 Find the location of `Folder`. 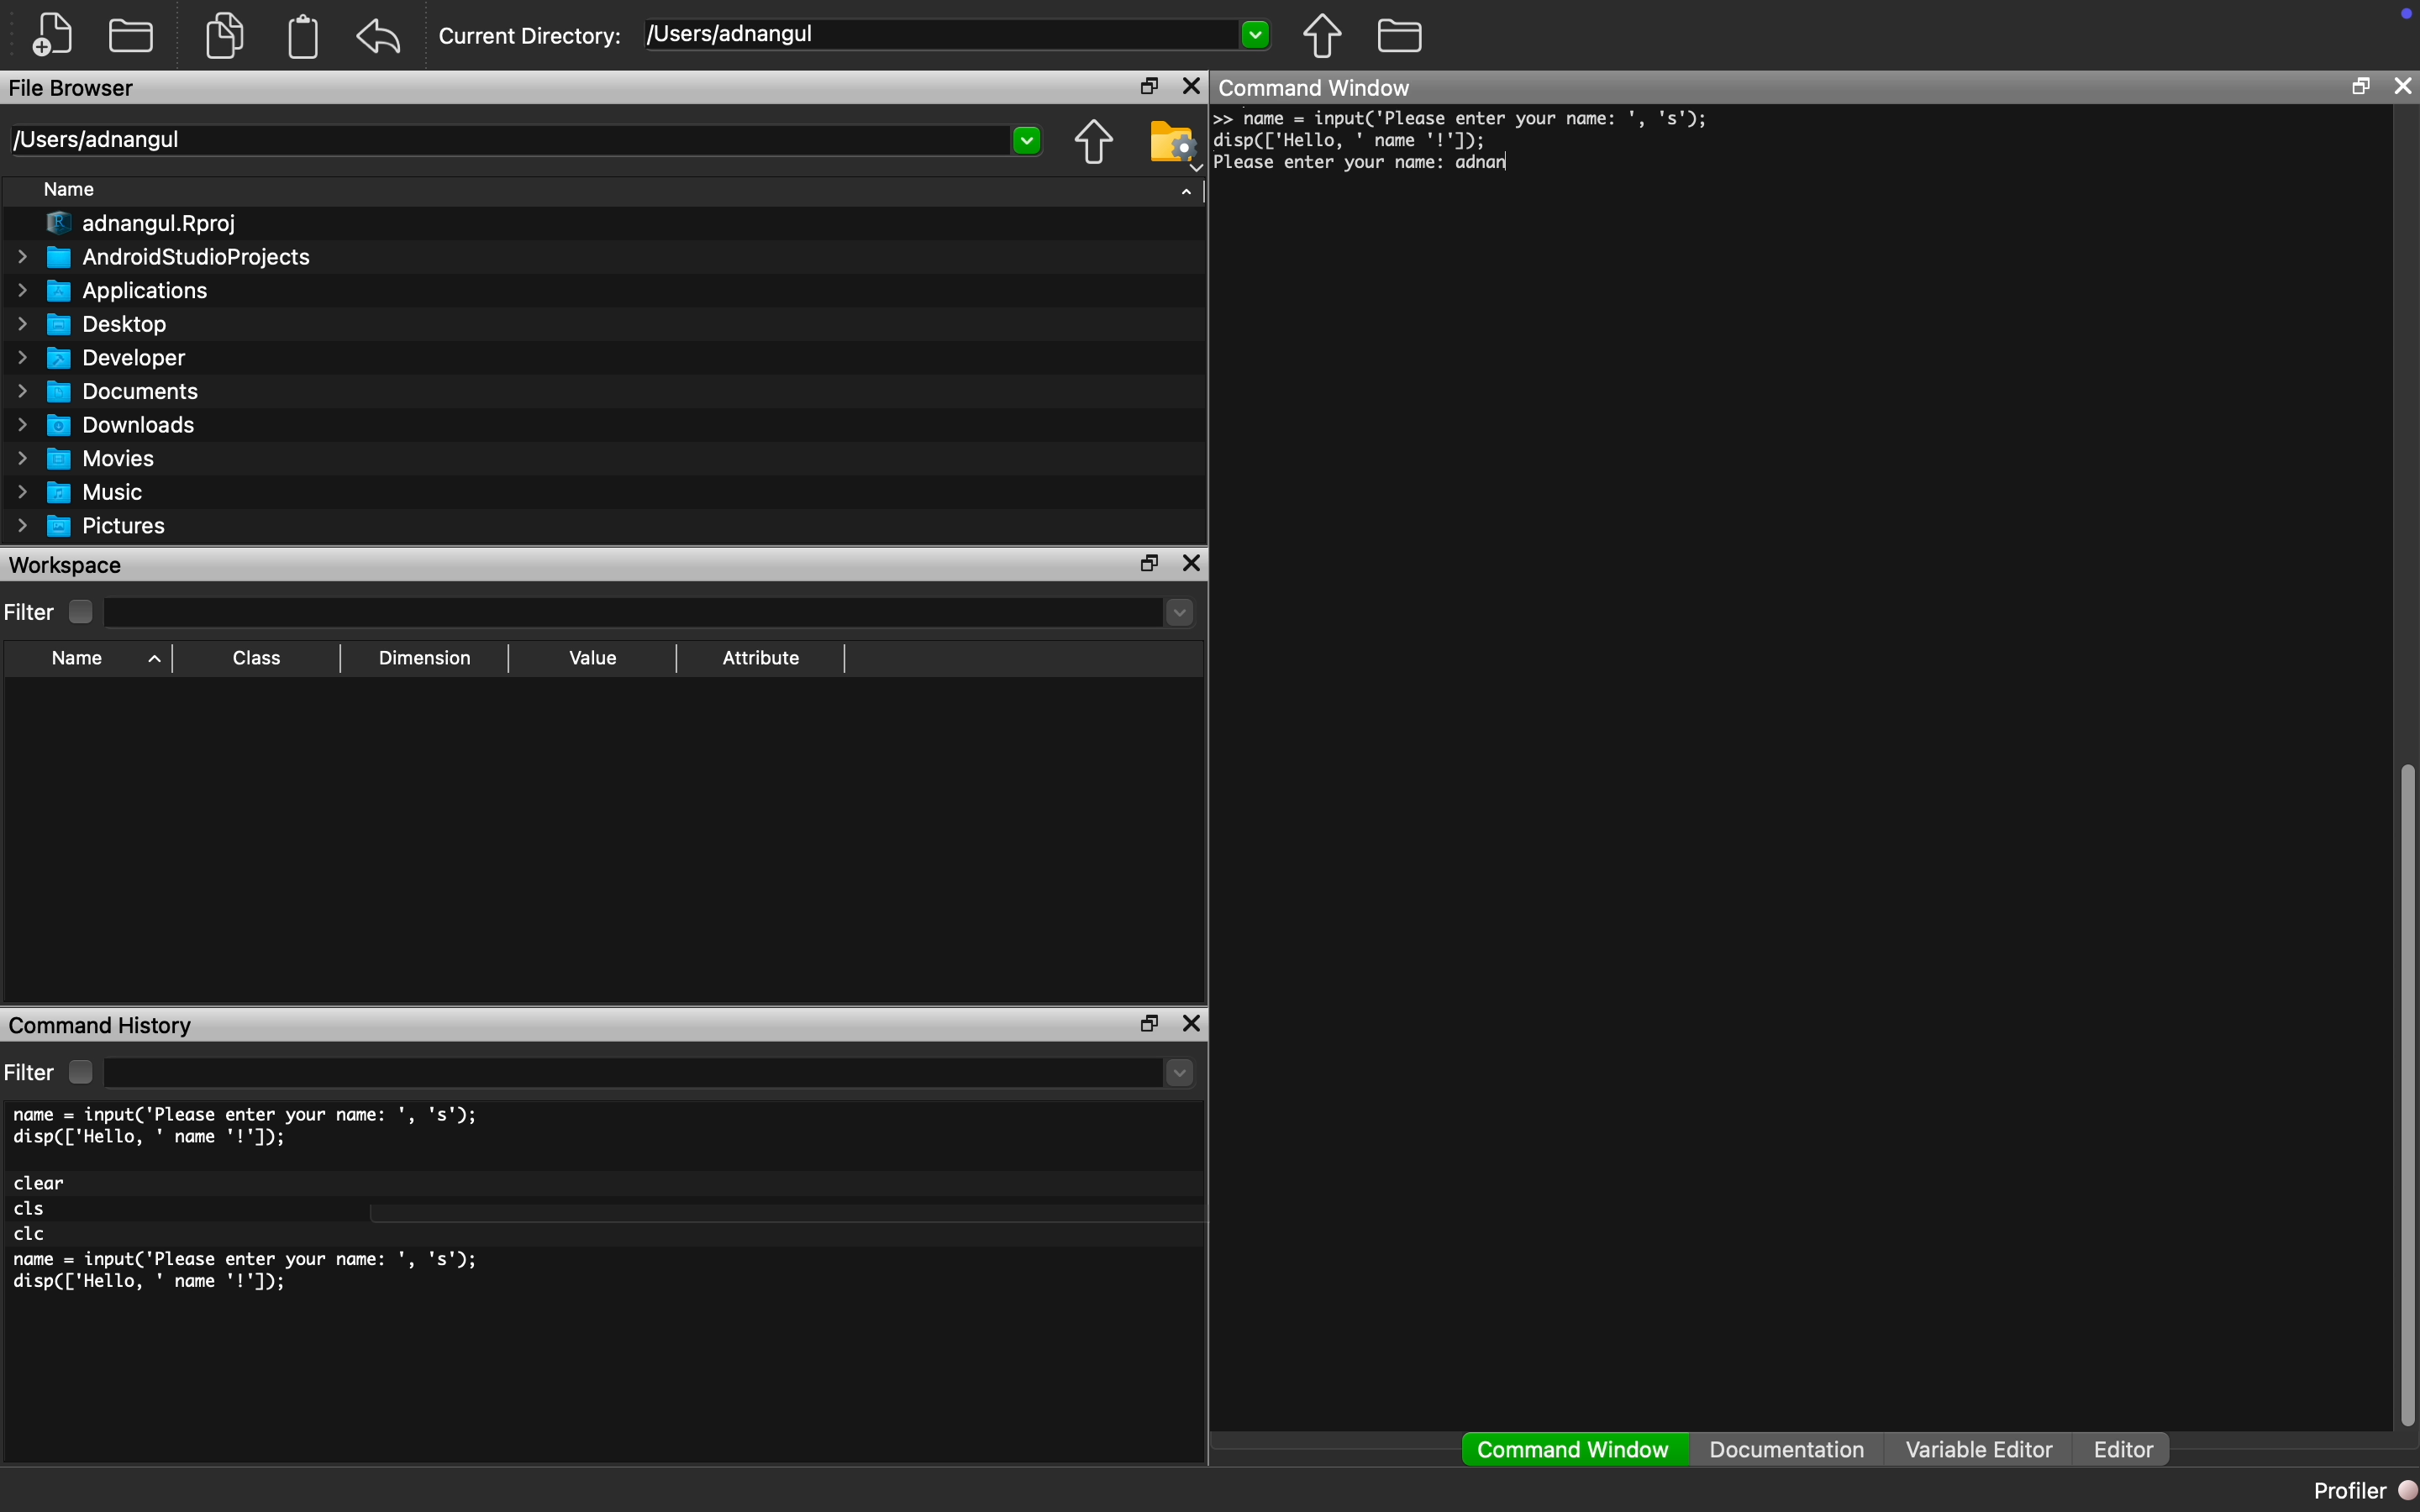

Folder is located at coordinates (131, 34).